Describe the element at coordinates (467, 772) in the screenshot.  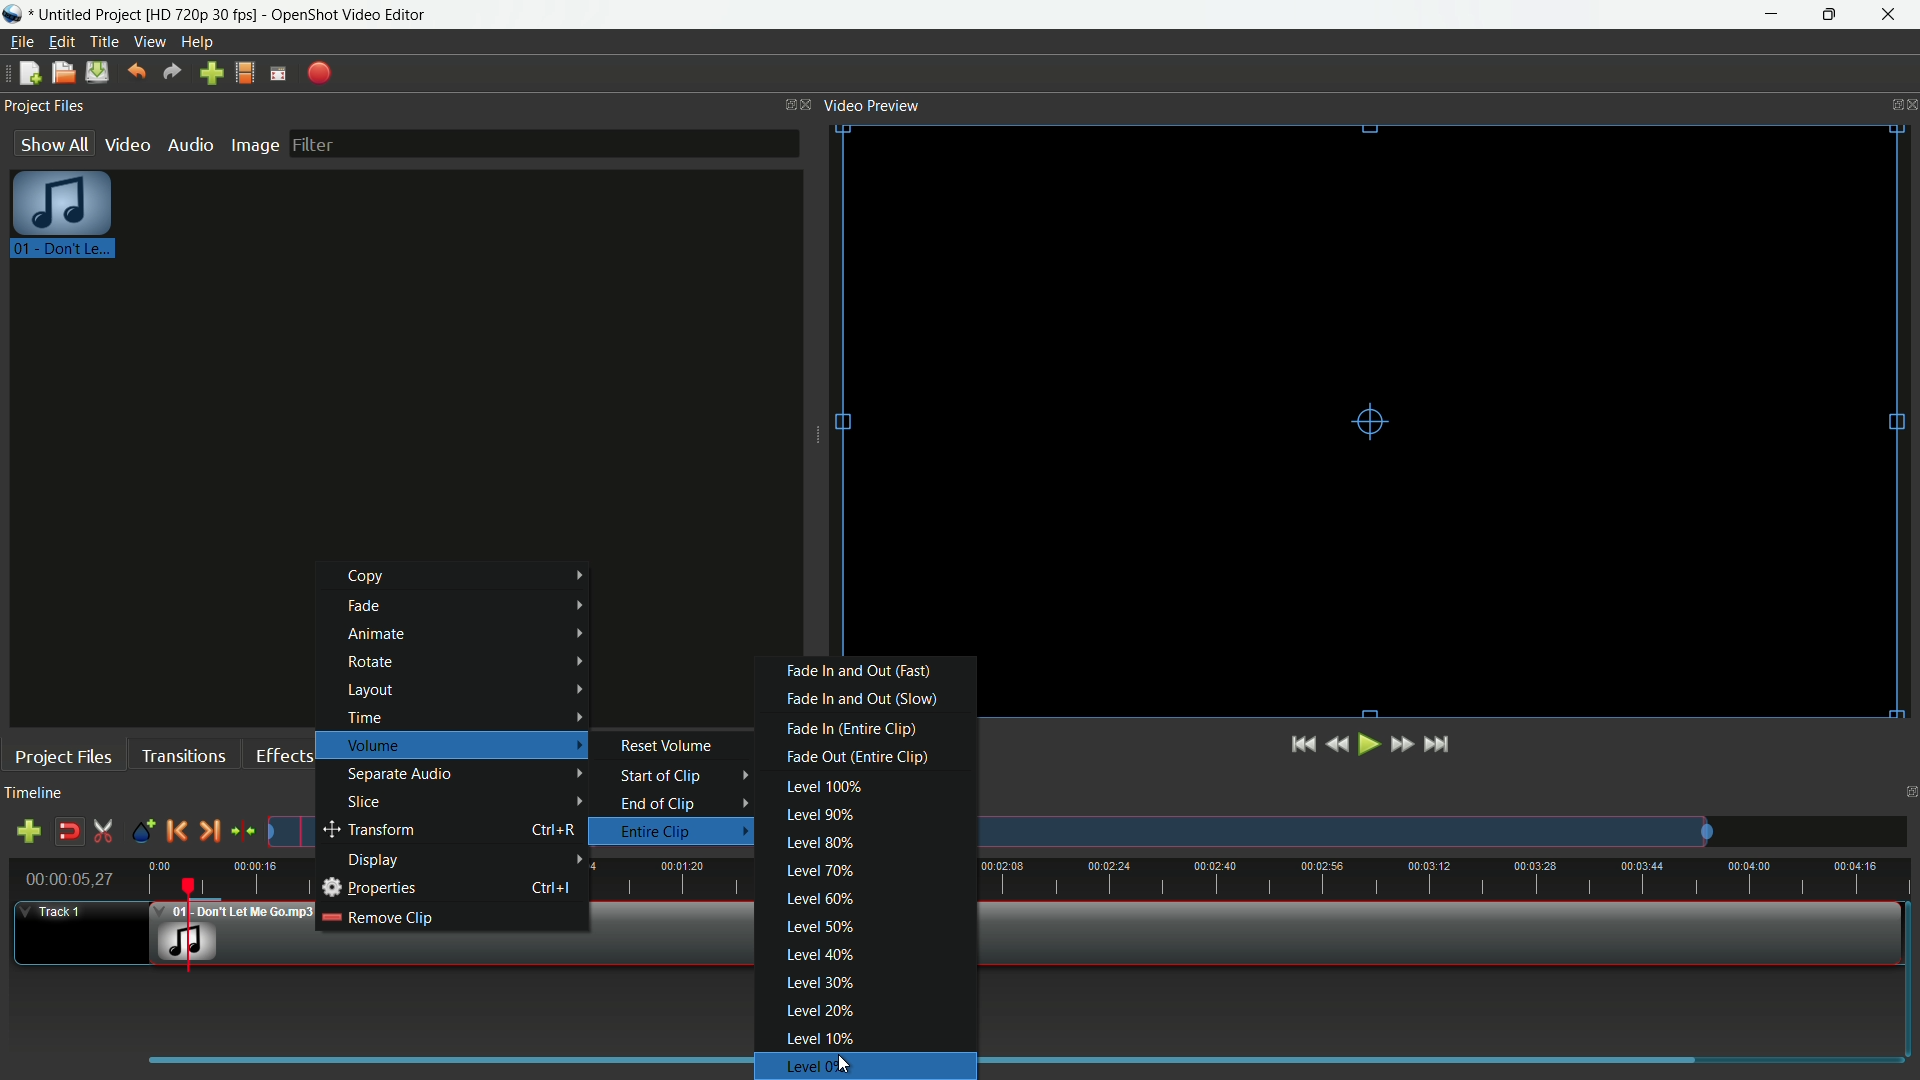
I see `separate audio` at that location.